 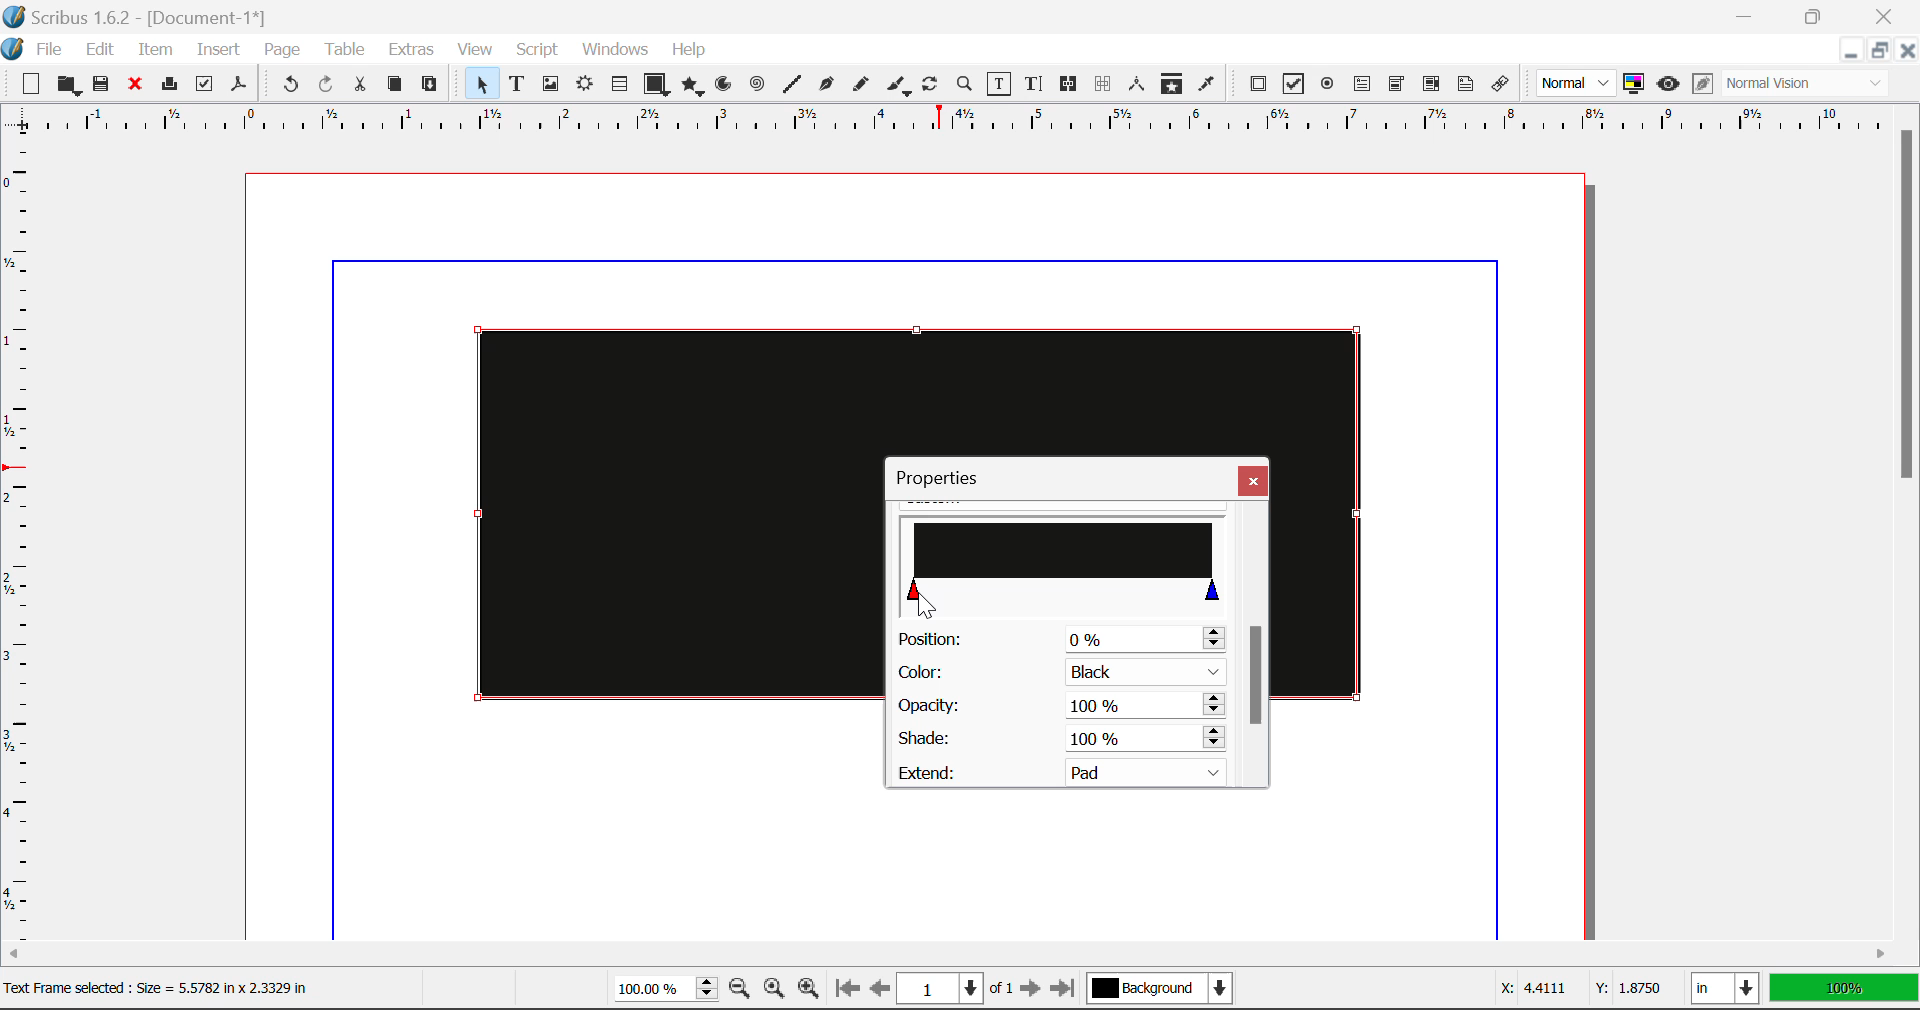 I want to click on Bezier Curve, so click(x=827, y=87).